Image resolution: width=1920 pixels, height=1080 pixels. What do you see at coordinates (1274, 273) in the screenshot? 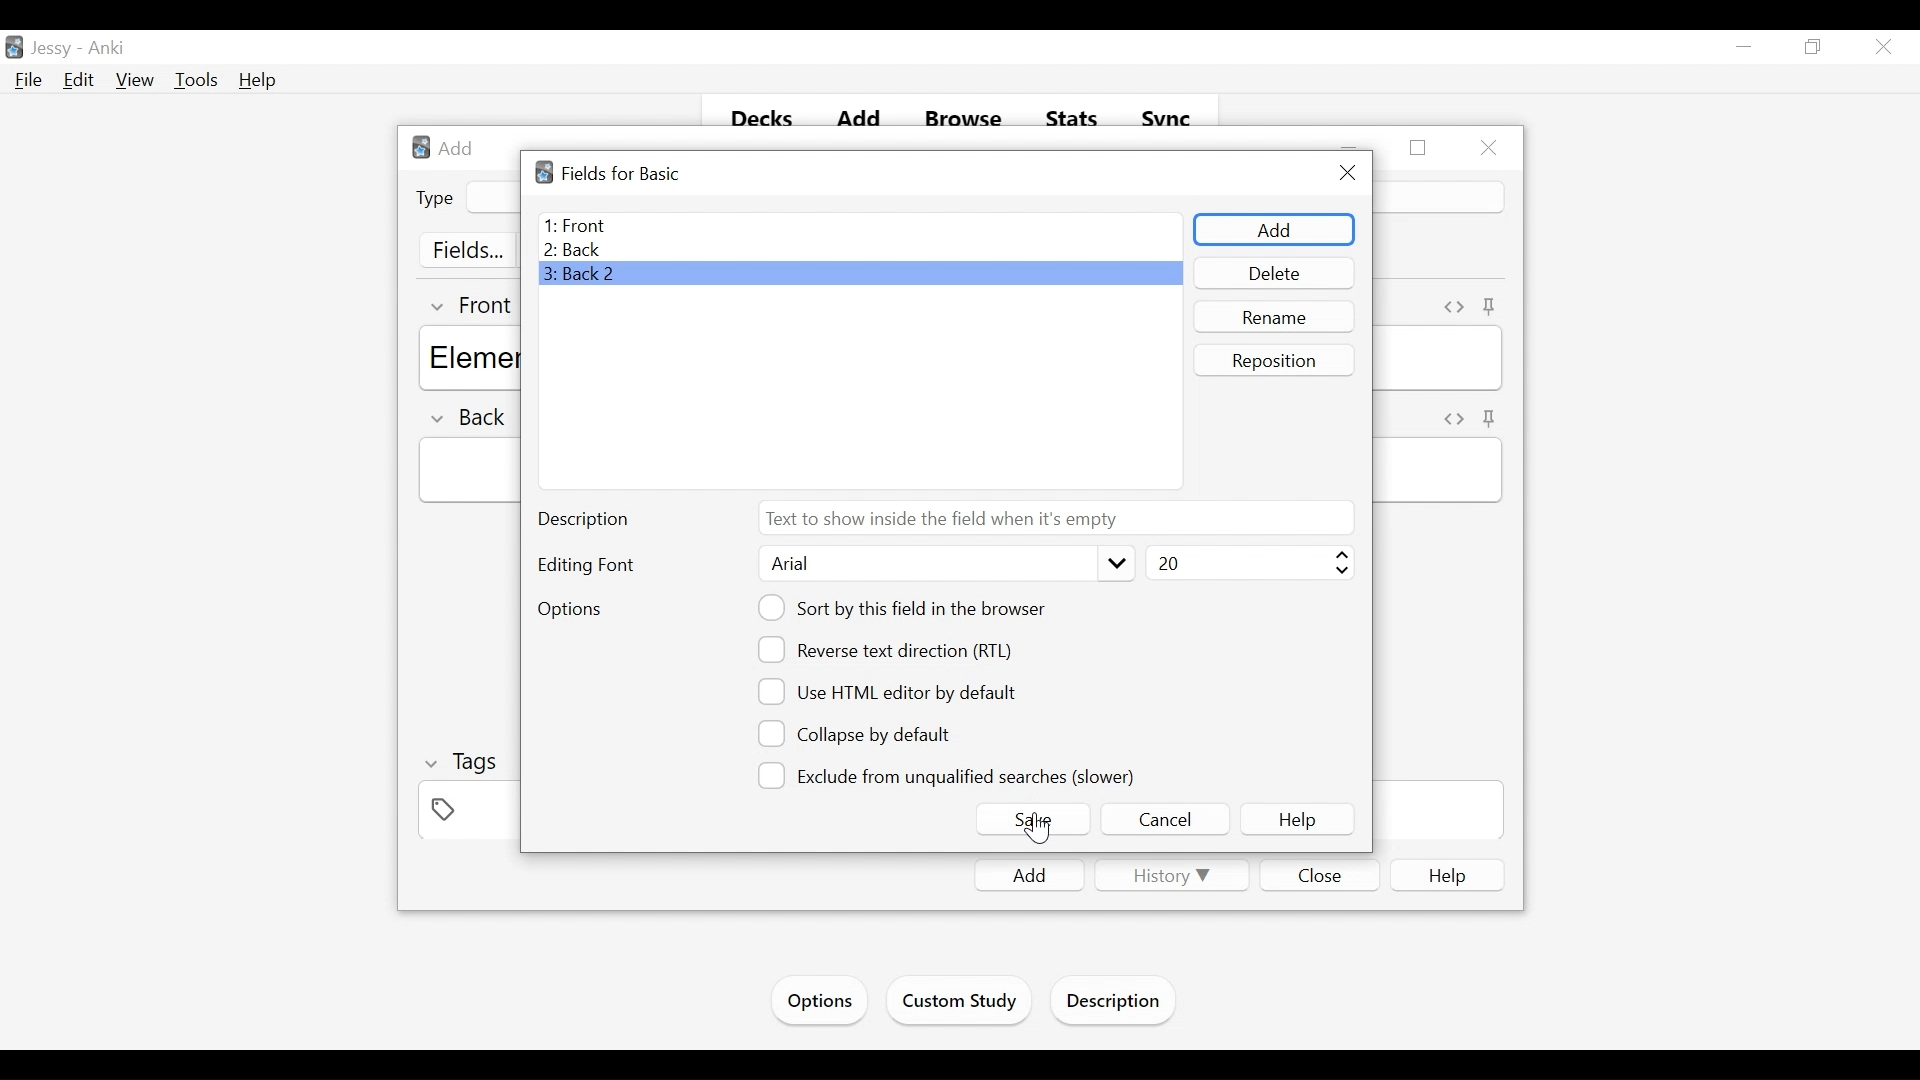
I see `Delete` at bounding box center [1274, 273].